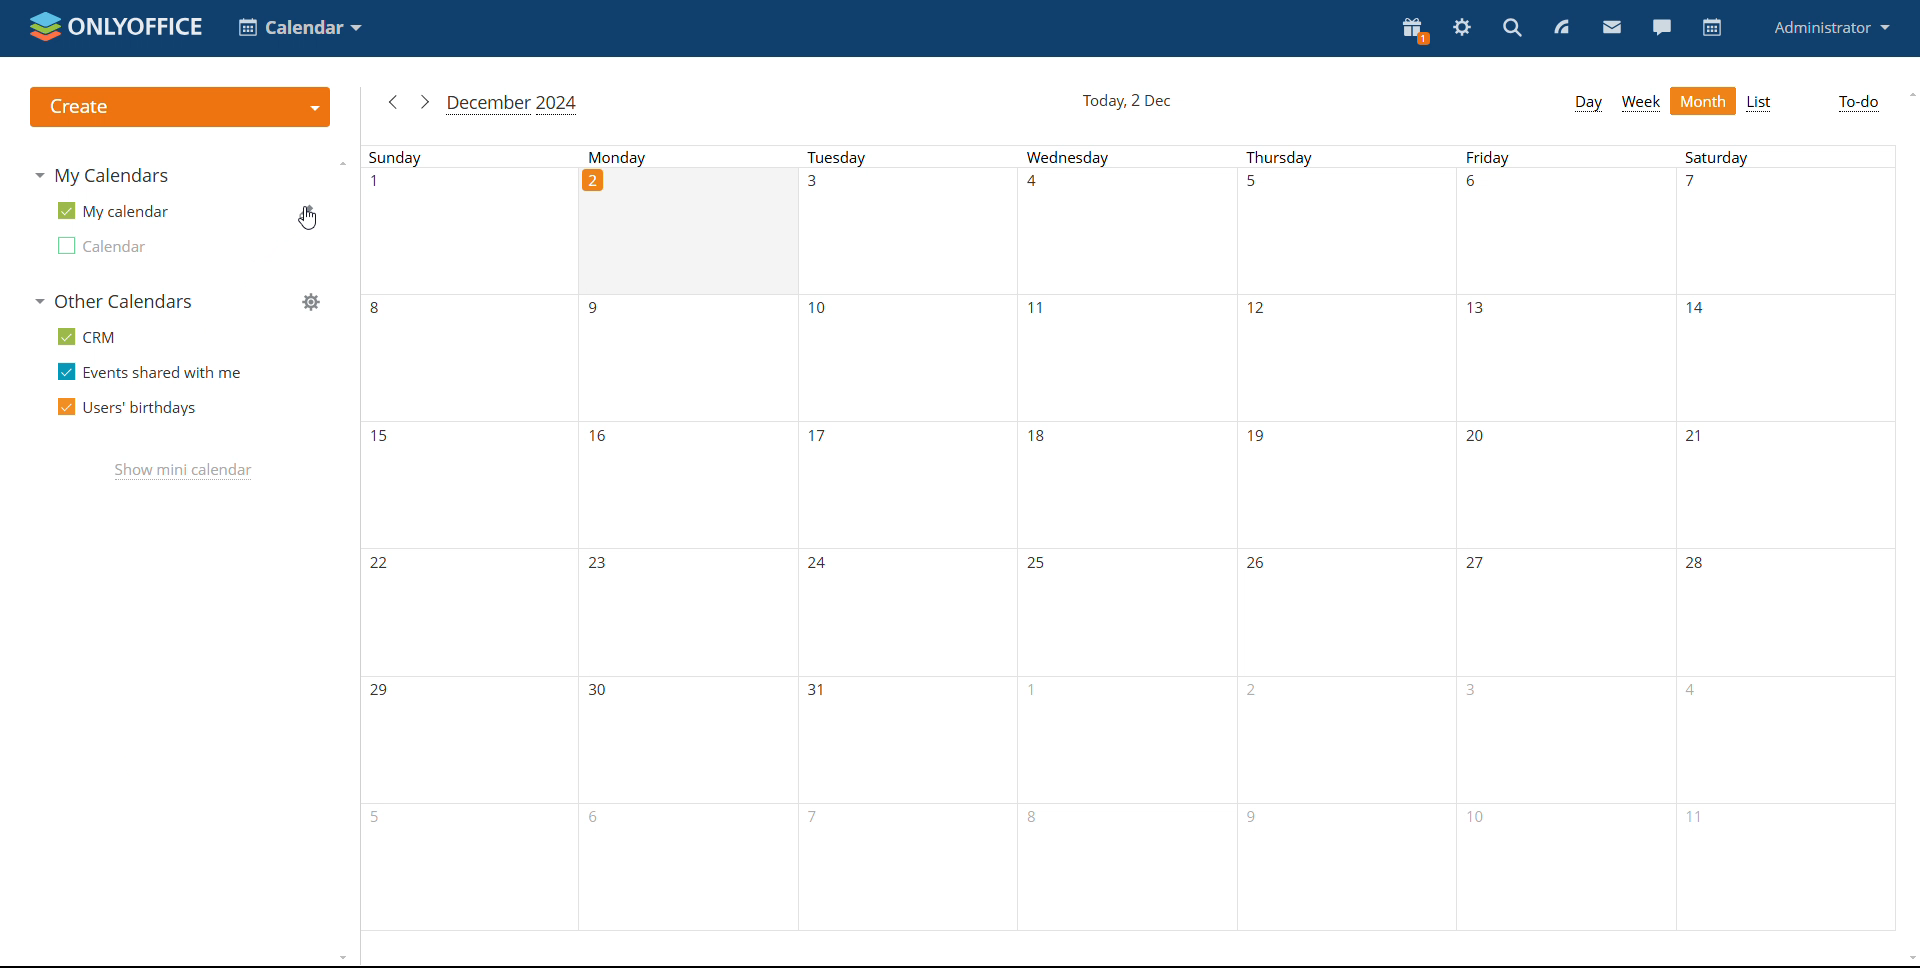 The image size is (1920, 968). I want to click on other calendars, so click(113, 300).